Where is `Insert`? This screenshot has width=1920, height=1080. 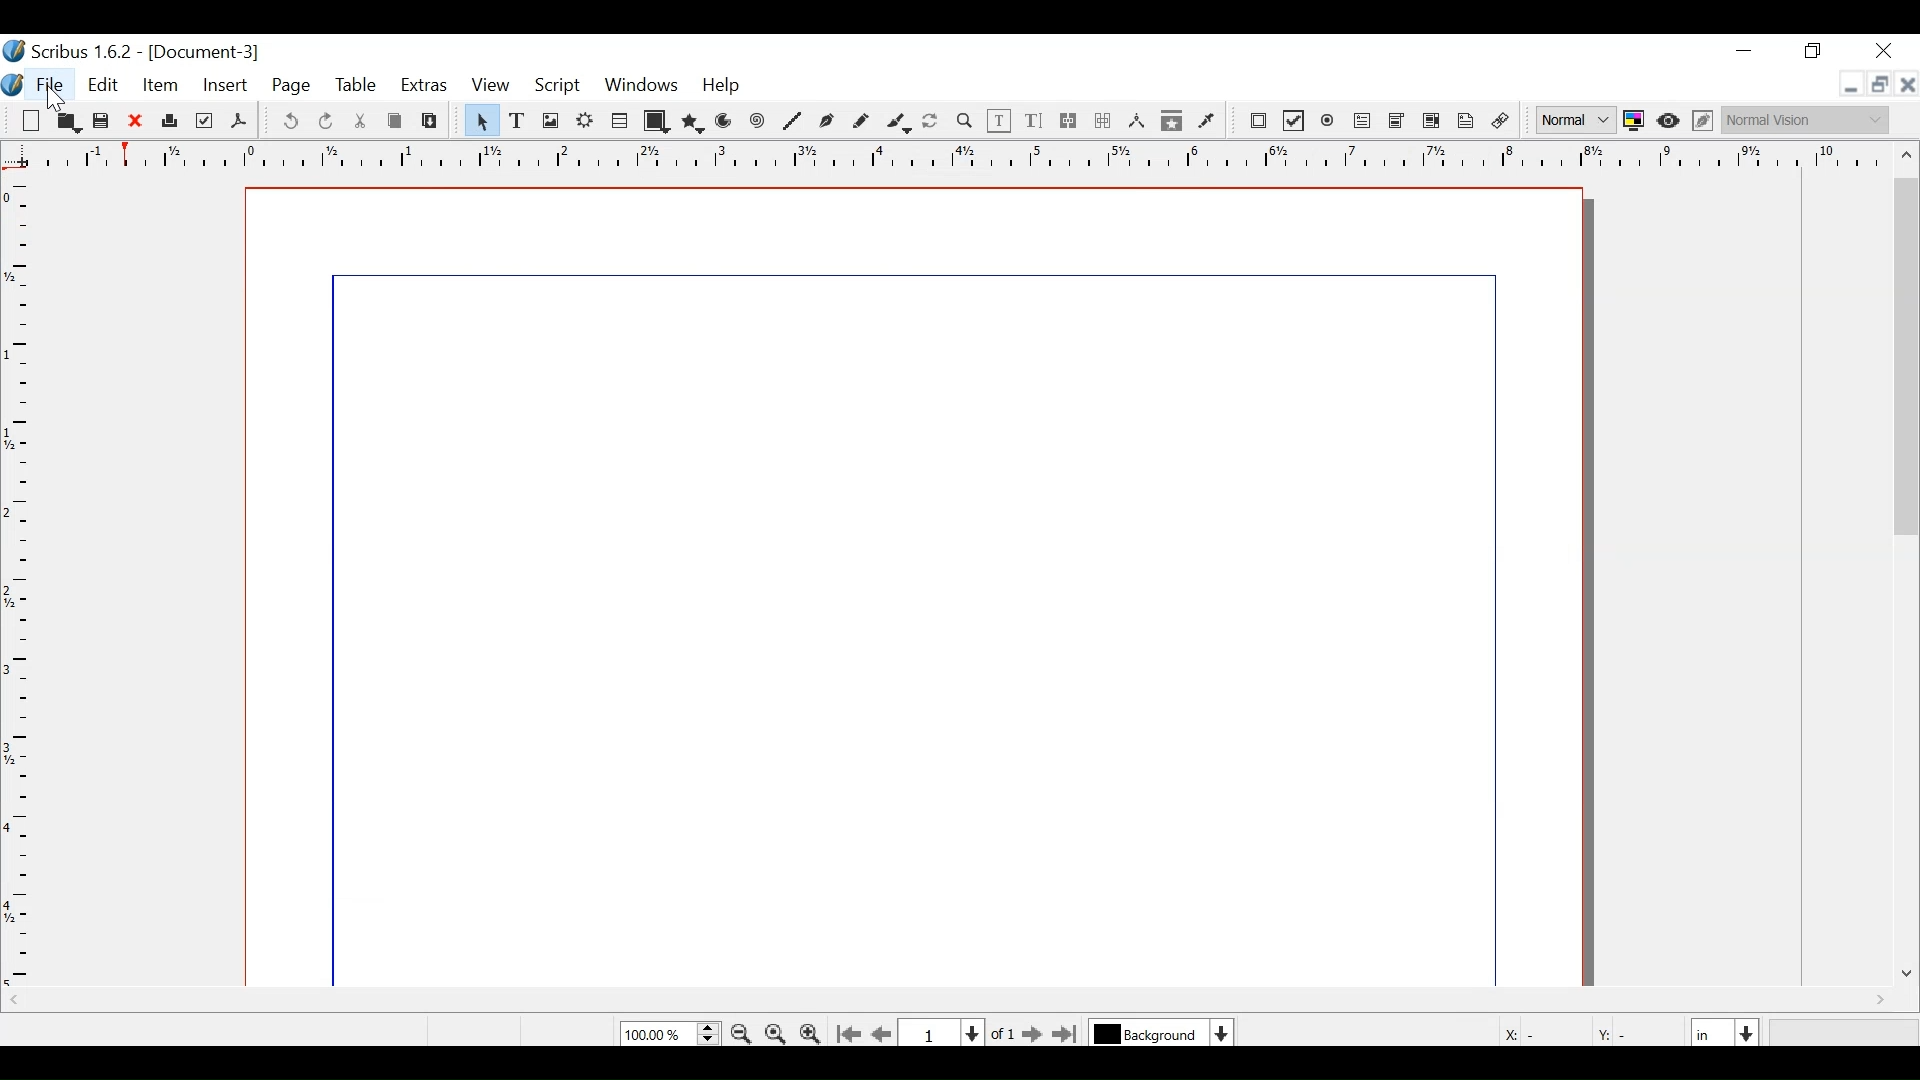 Insert is located at coordinates (224, 86).